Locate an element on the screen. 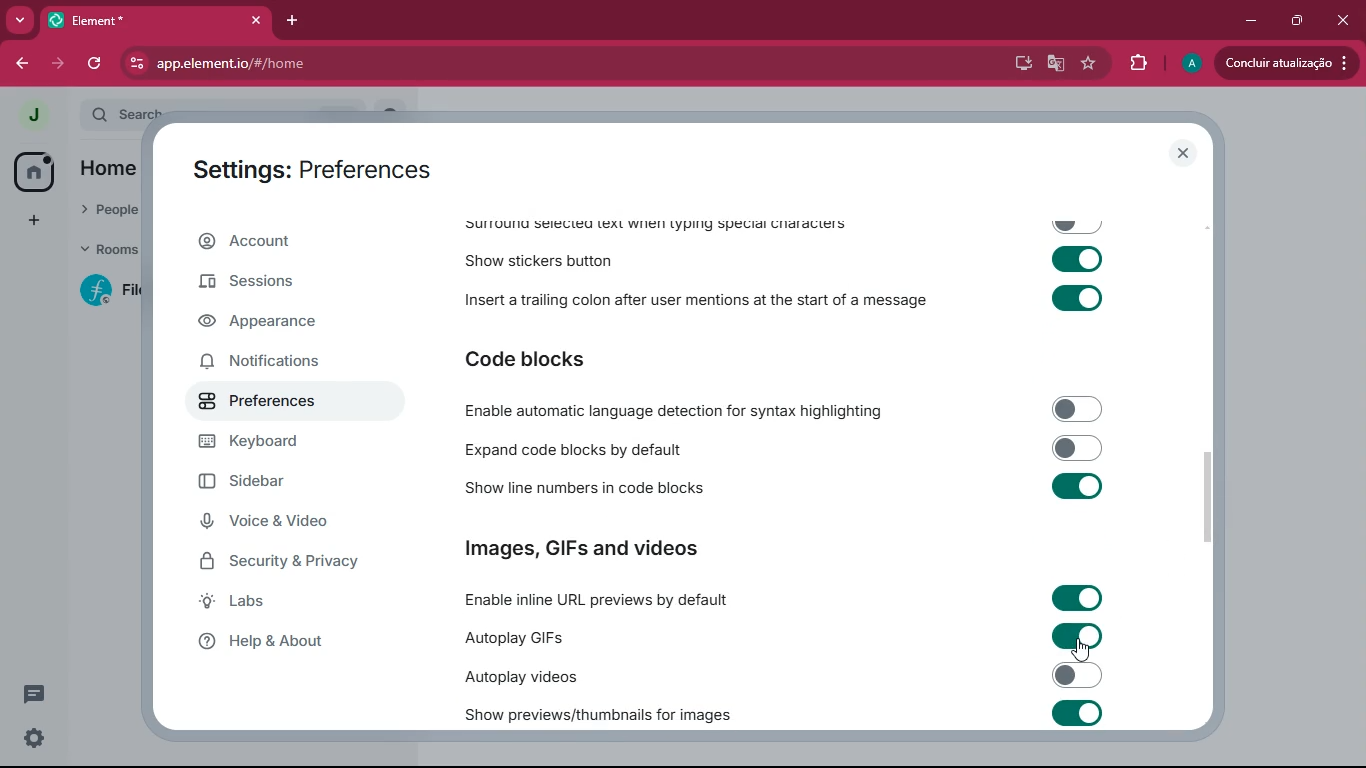 This screenshot has height=768, width=1366. minimize is located at coordinates (1249, 21).